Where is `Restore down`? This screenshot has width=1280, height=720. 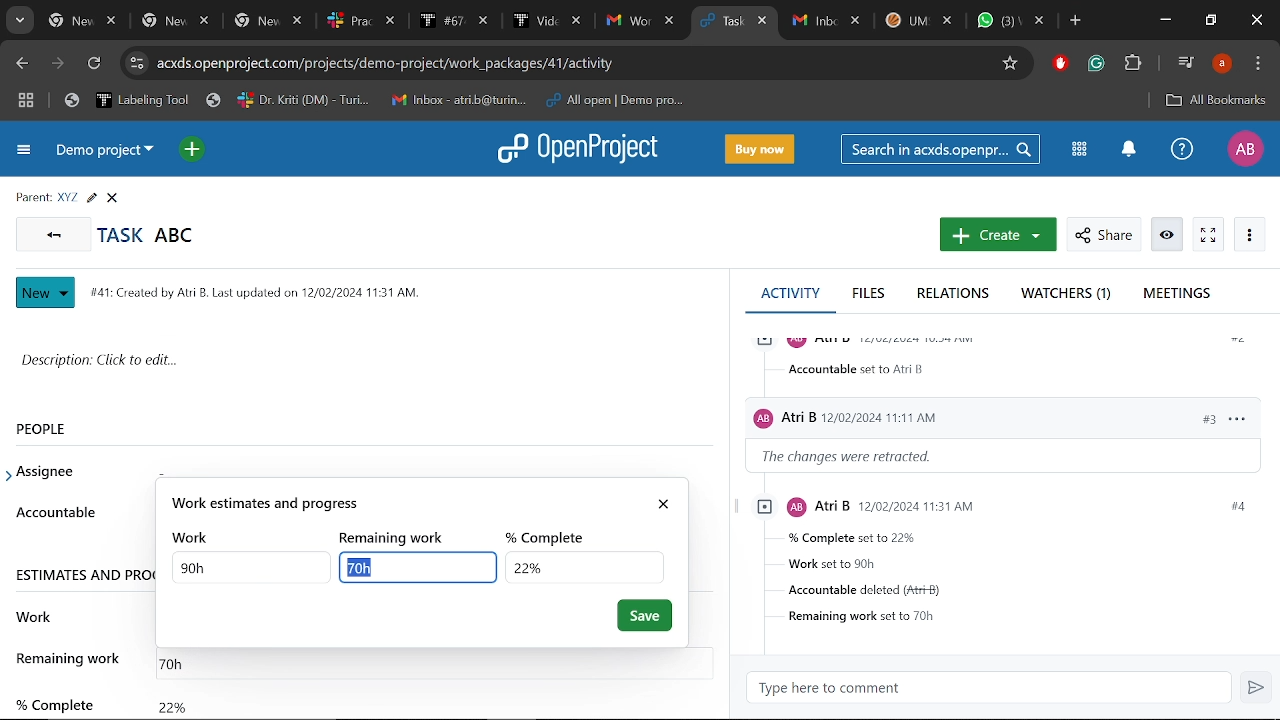 Restore down is located at coordinates (1212, 22).